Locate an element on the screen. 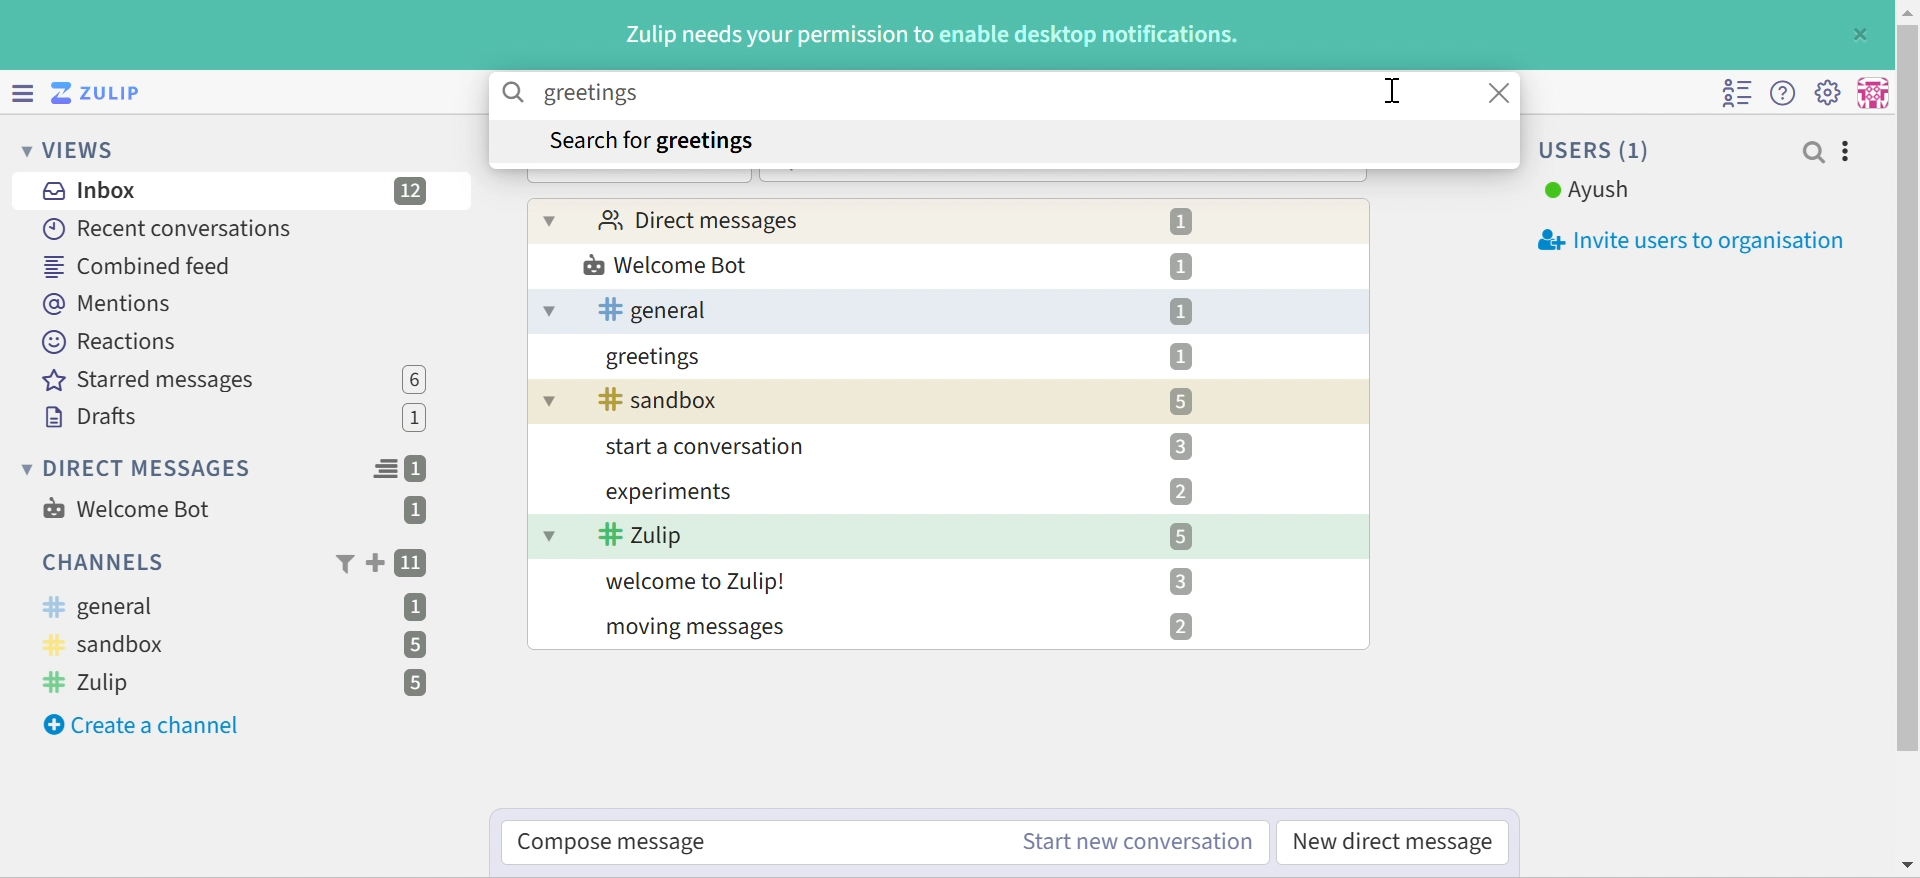  Add channels is located at coordinates (373, 563).